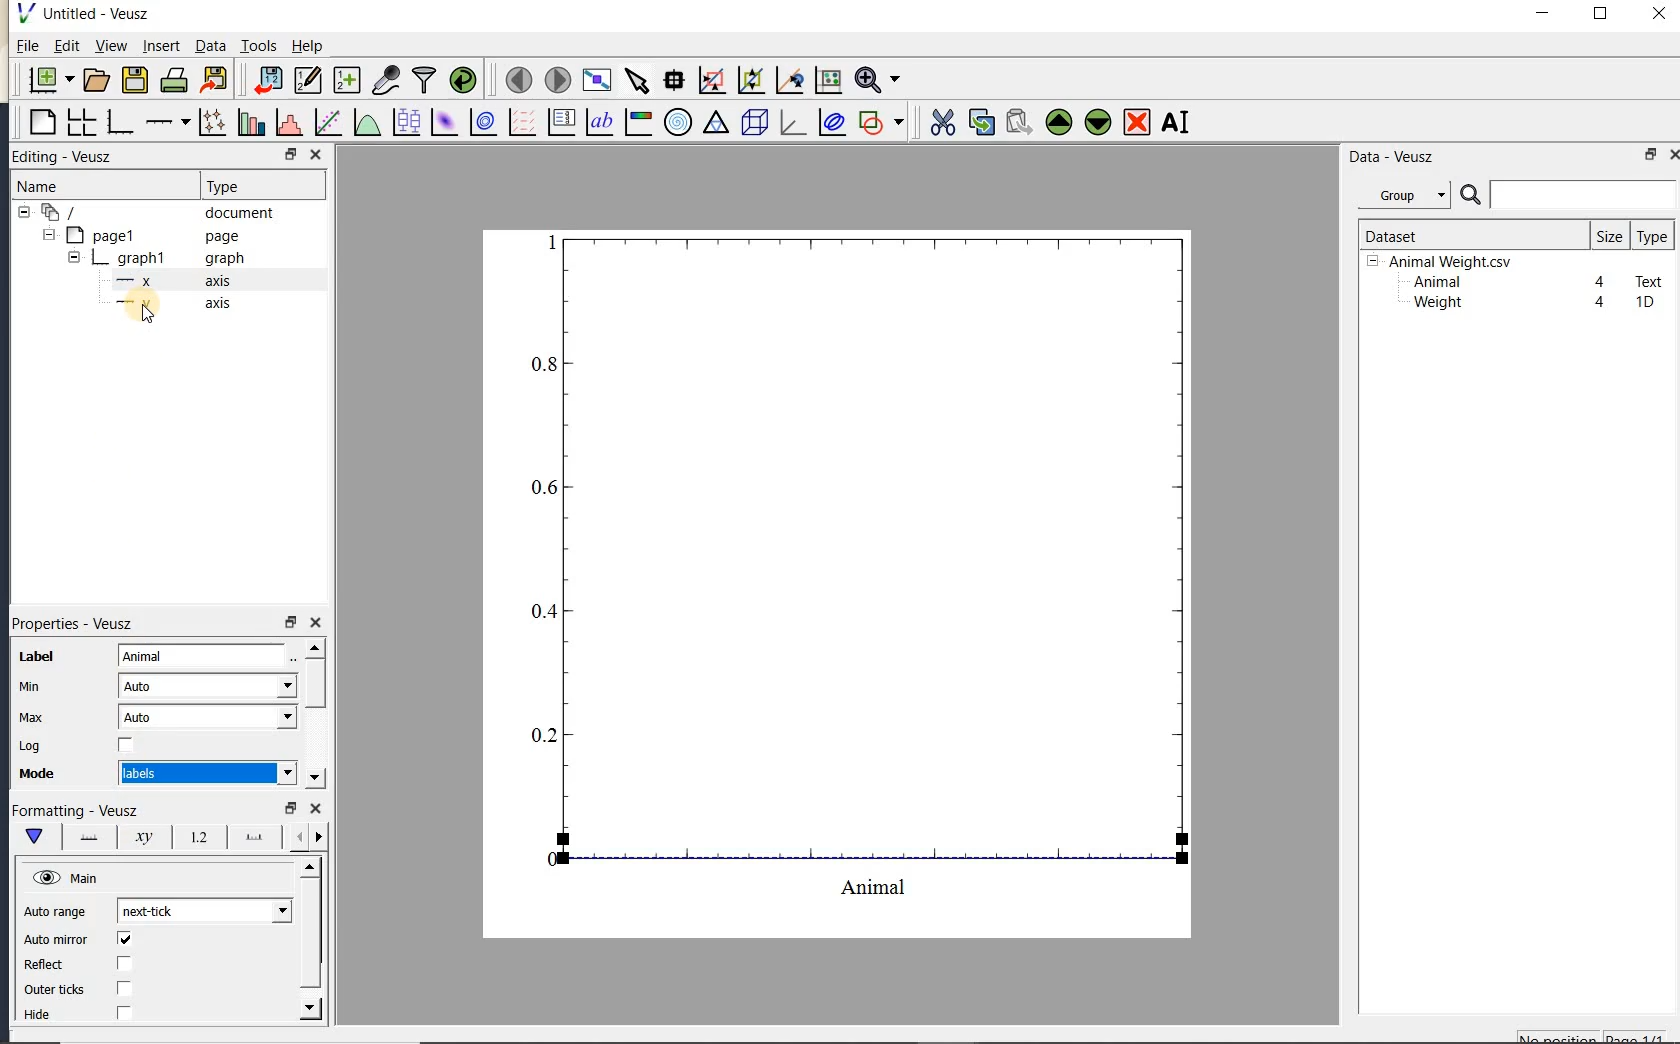  Describe the element at coordinates (31, 717) in the screenshot. I see `Max` at that location.